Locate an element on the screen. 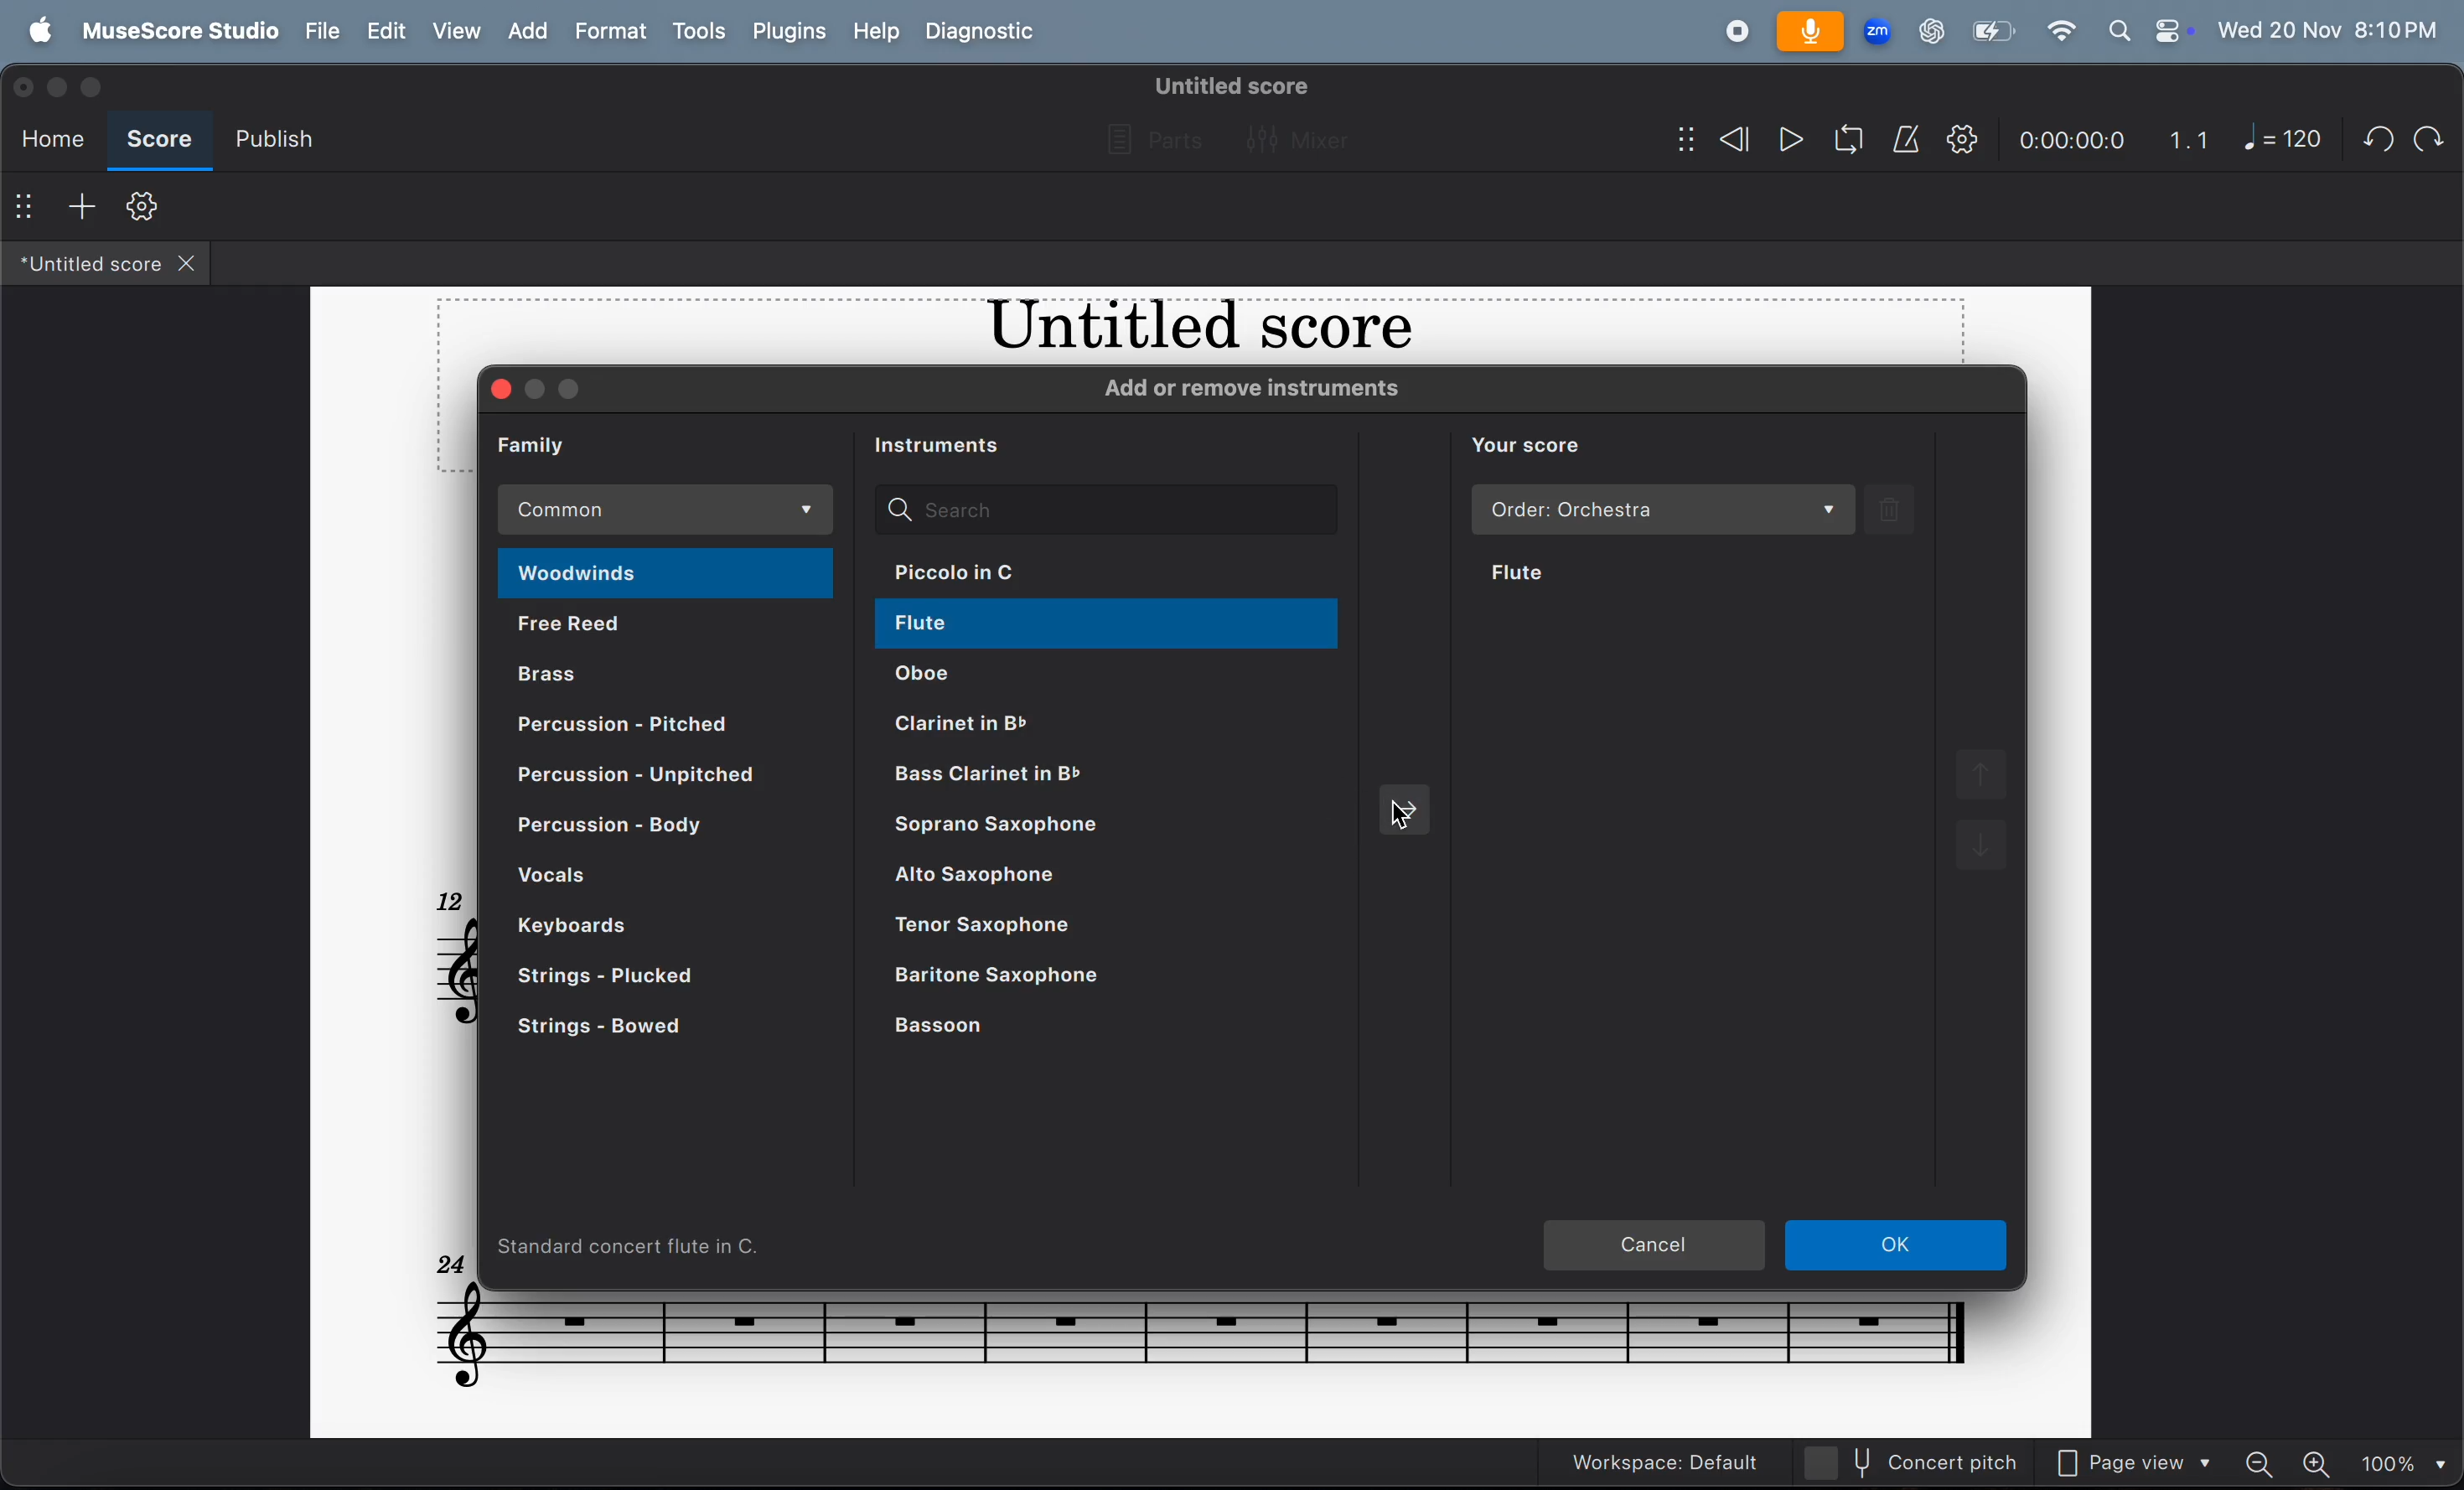  basson is located at coordinates (1095, 1028).